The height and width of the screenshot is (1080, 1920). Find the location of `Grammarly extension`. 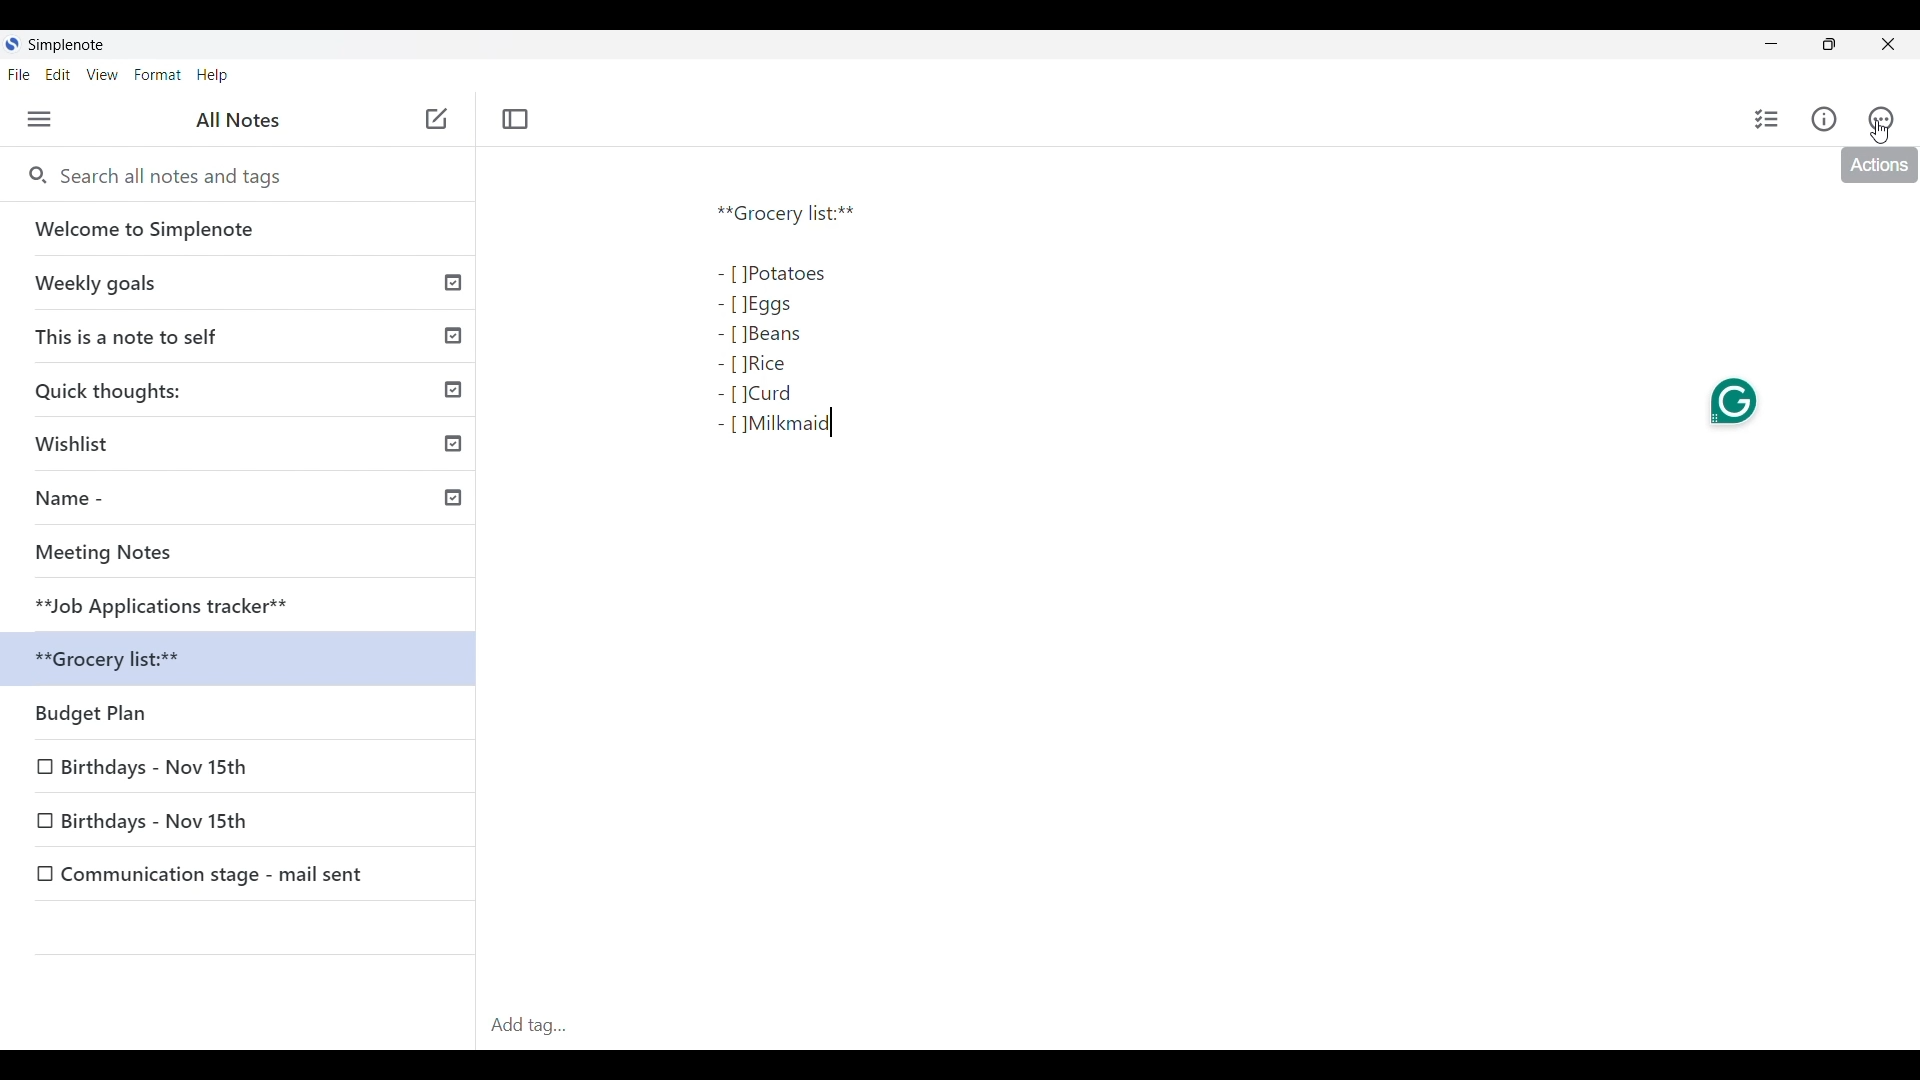

Grammarly extension is located at coordinates (1732, 402).